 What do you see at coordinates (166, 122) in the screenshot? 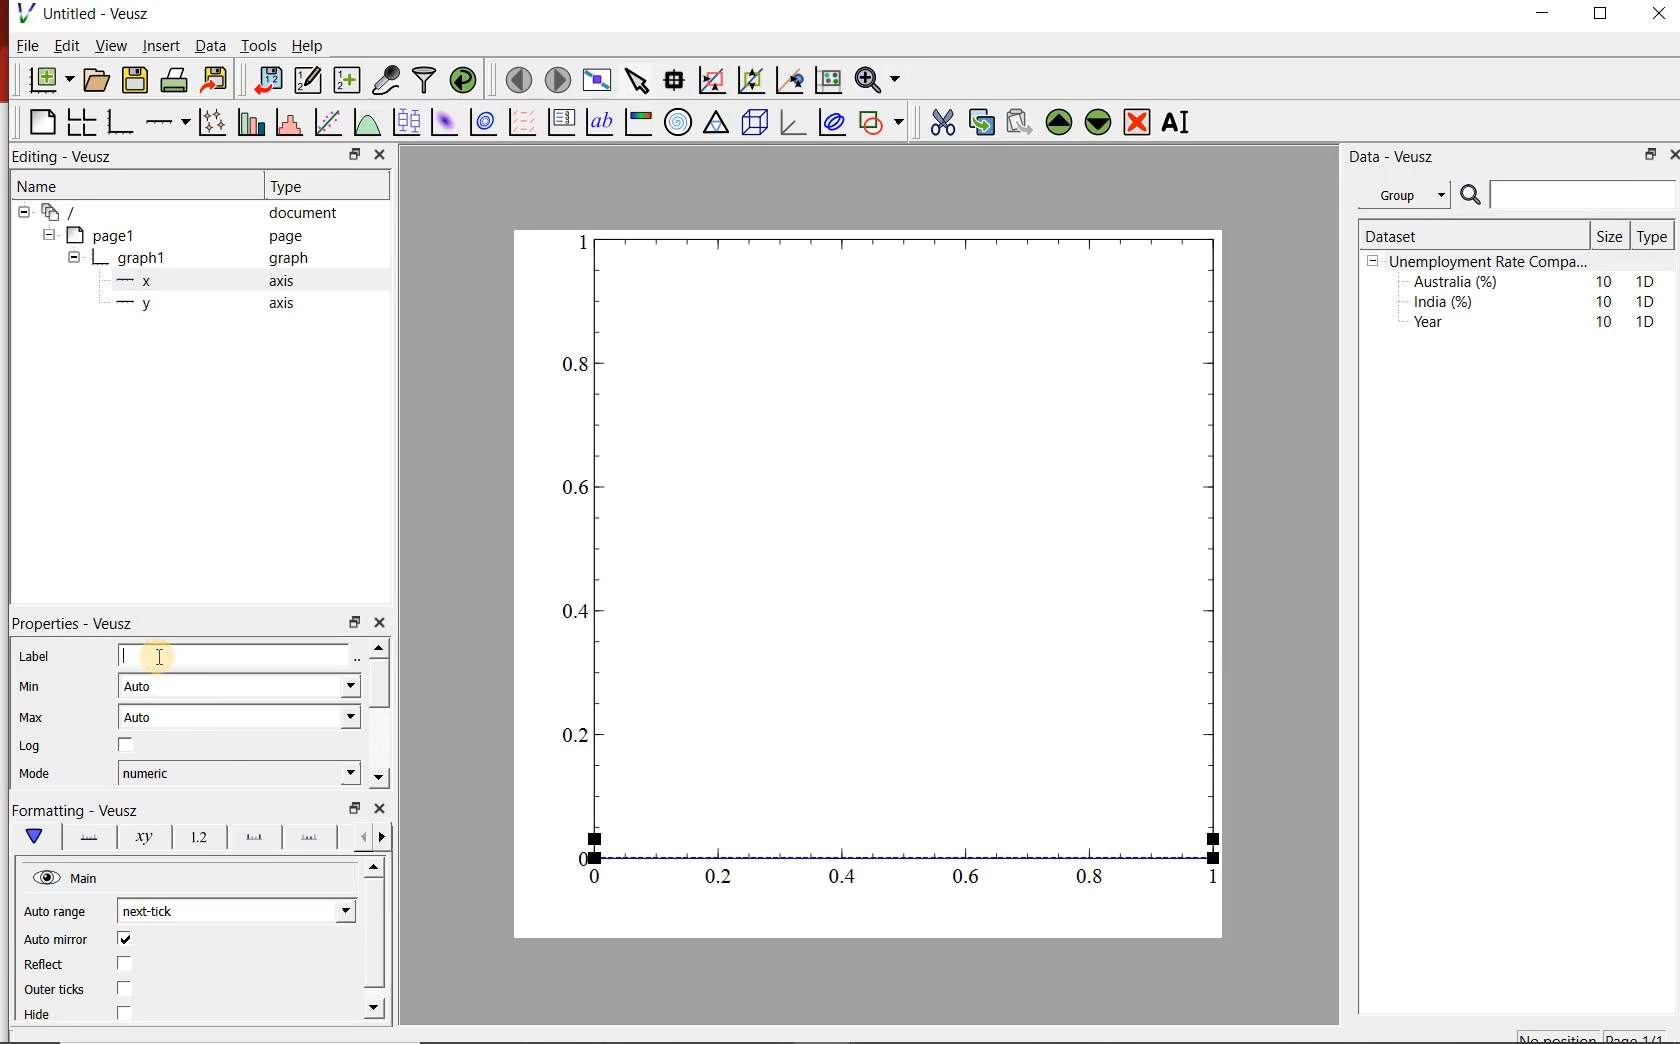
I see `add an axis` at bounding box center [166, 122].